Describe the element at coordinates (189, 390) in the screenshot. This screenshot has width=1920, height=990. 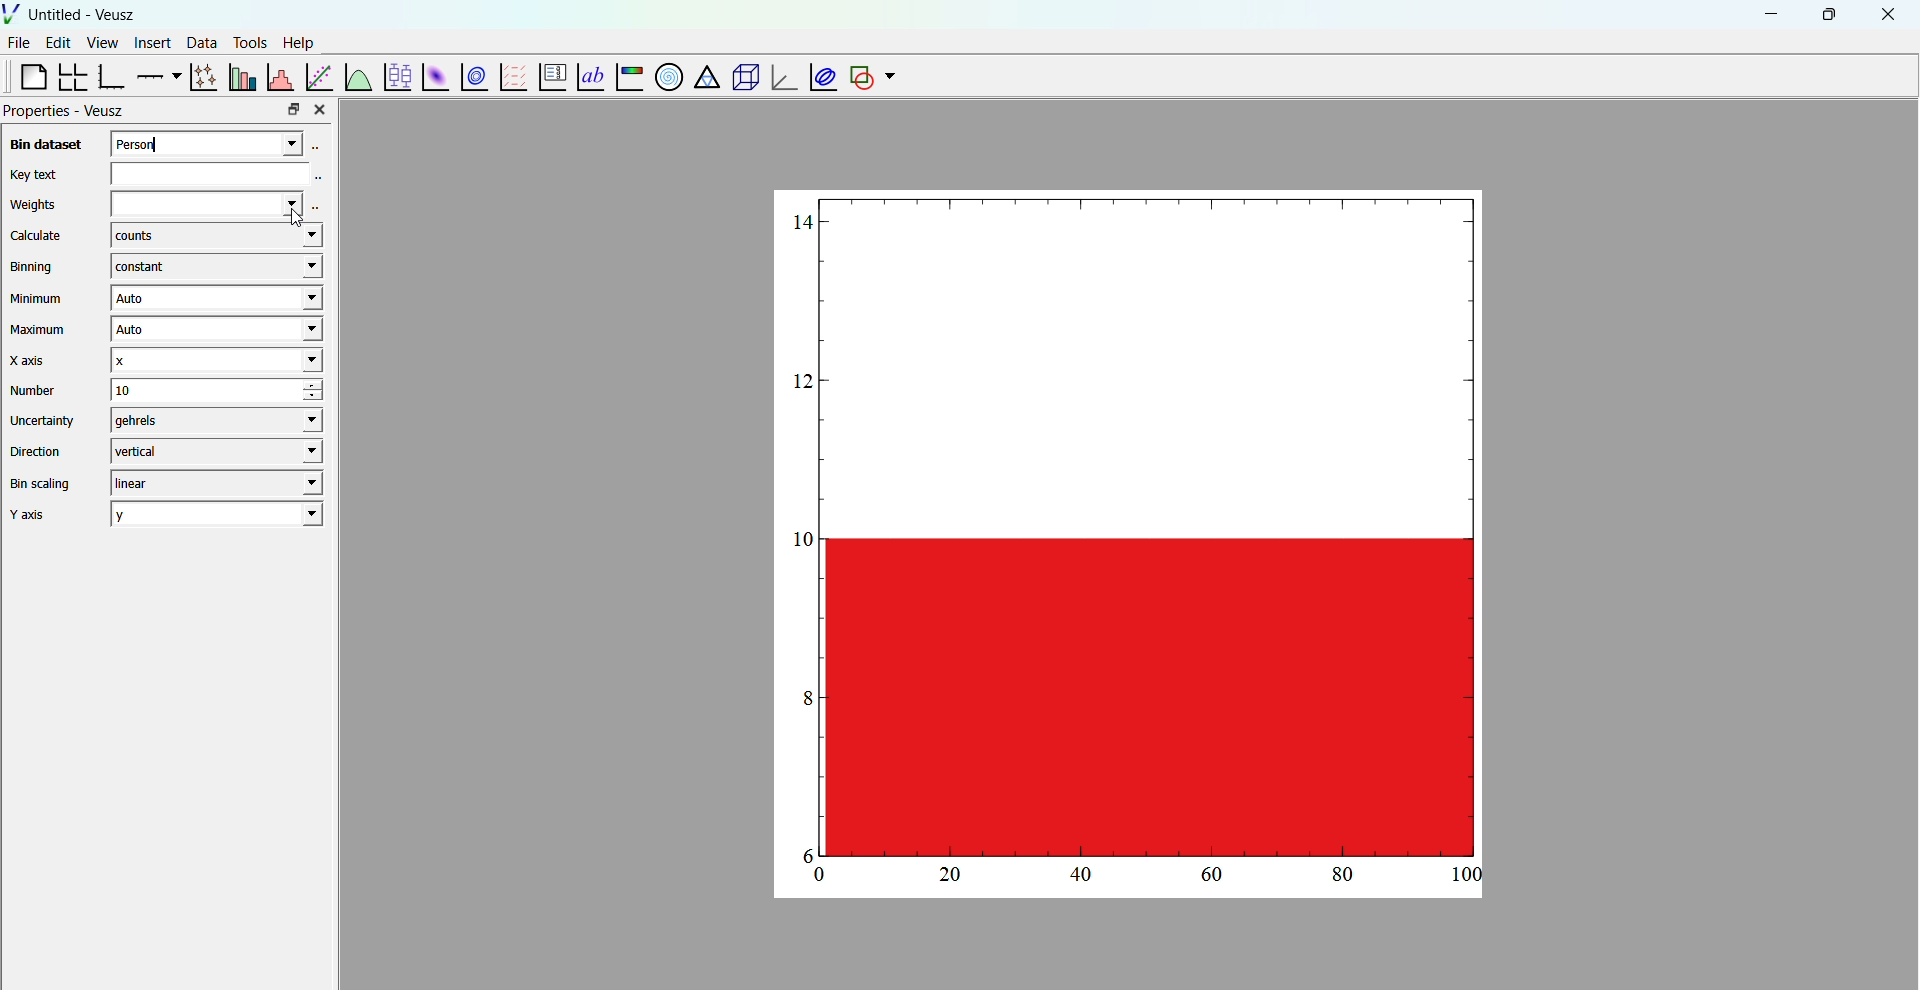
I see `10` at that location.